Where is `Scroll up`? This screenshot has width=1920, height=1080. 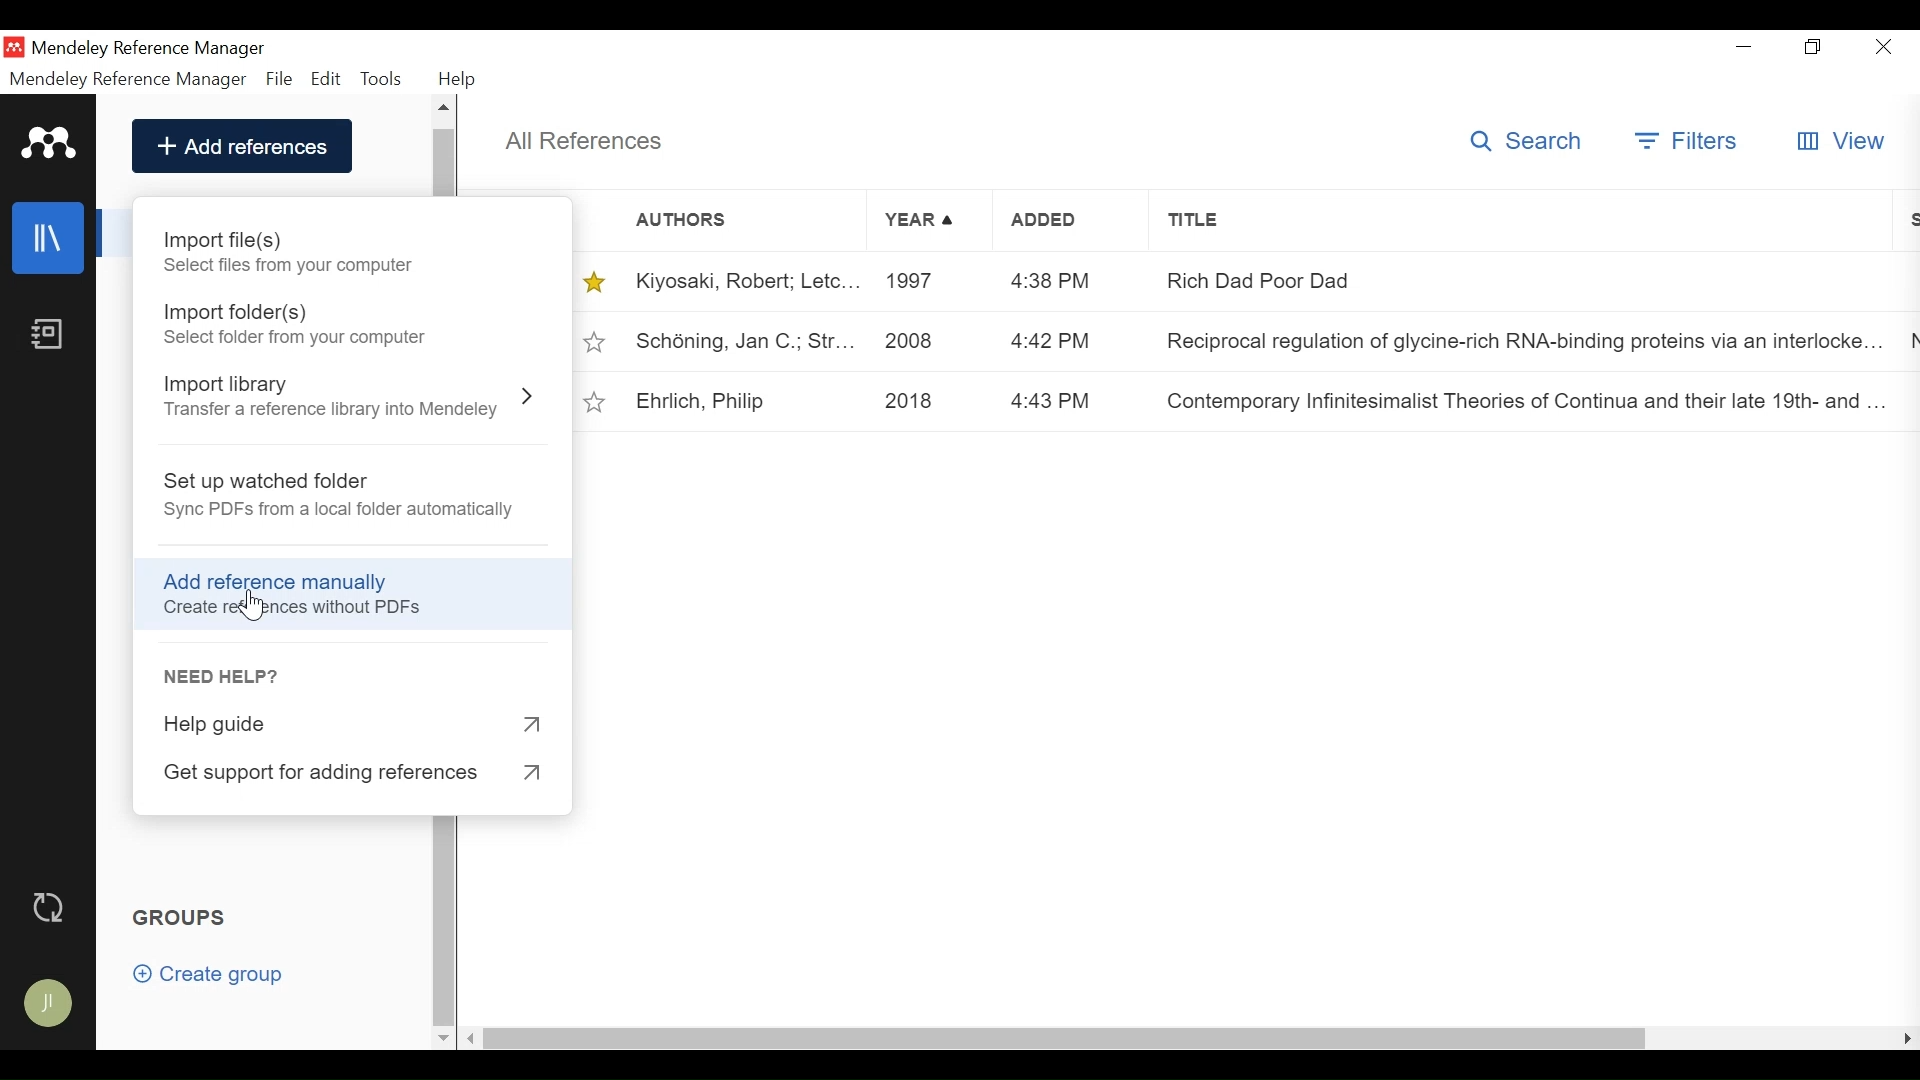
Scroll up is located at coordinates (446, 109).